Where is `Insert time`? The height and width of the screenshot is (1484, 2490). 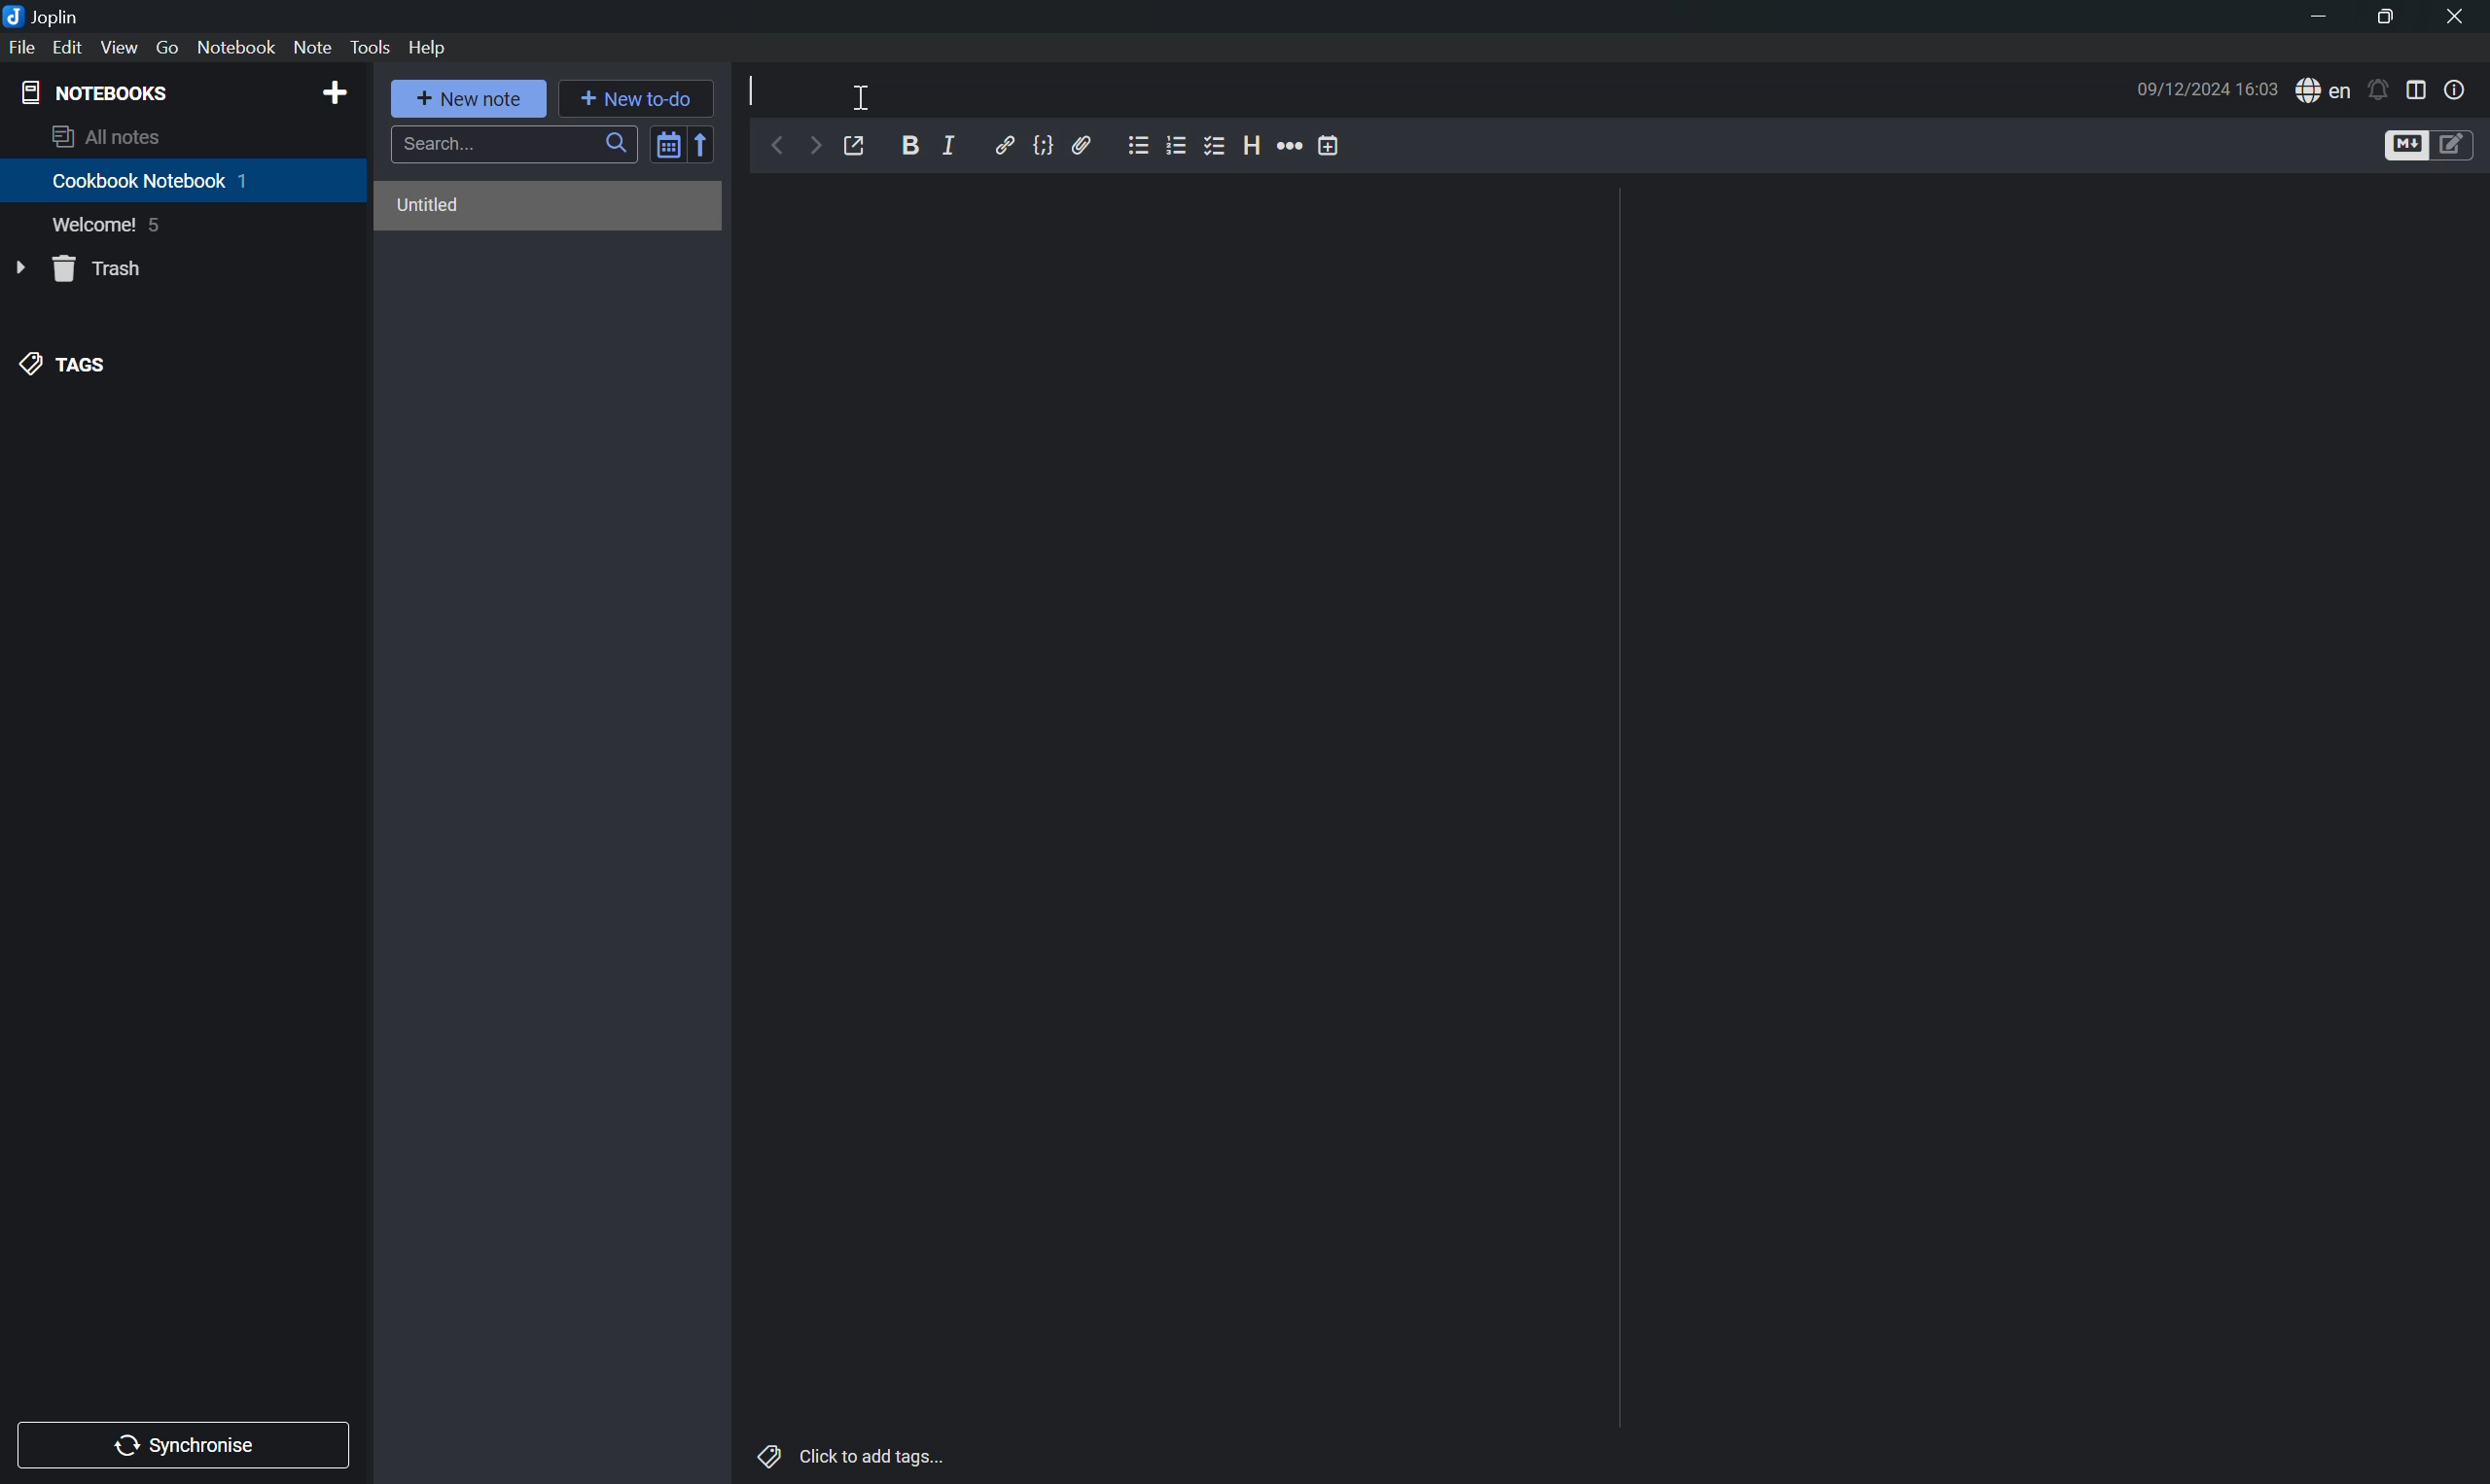
Insert time is located at coordinates (1328, 144).